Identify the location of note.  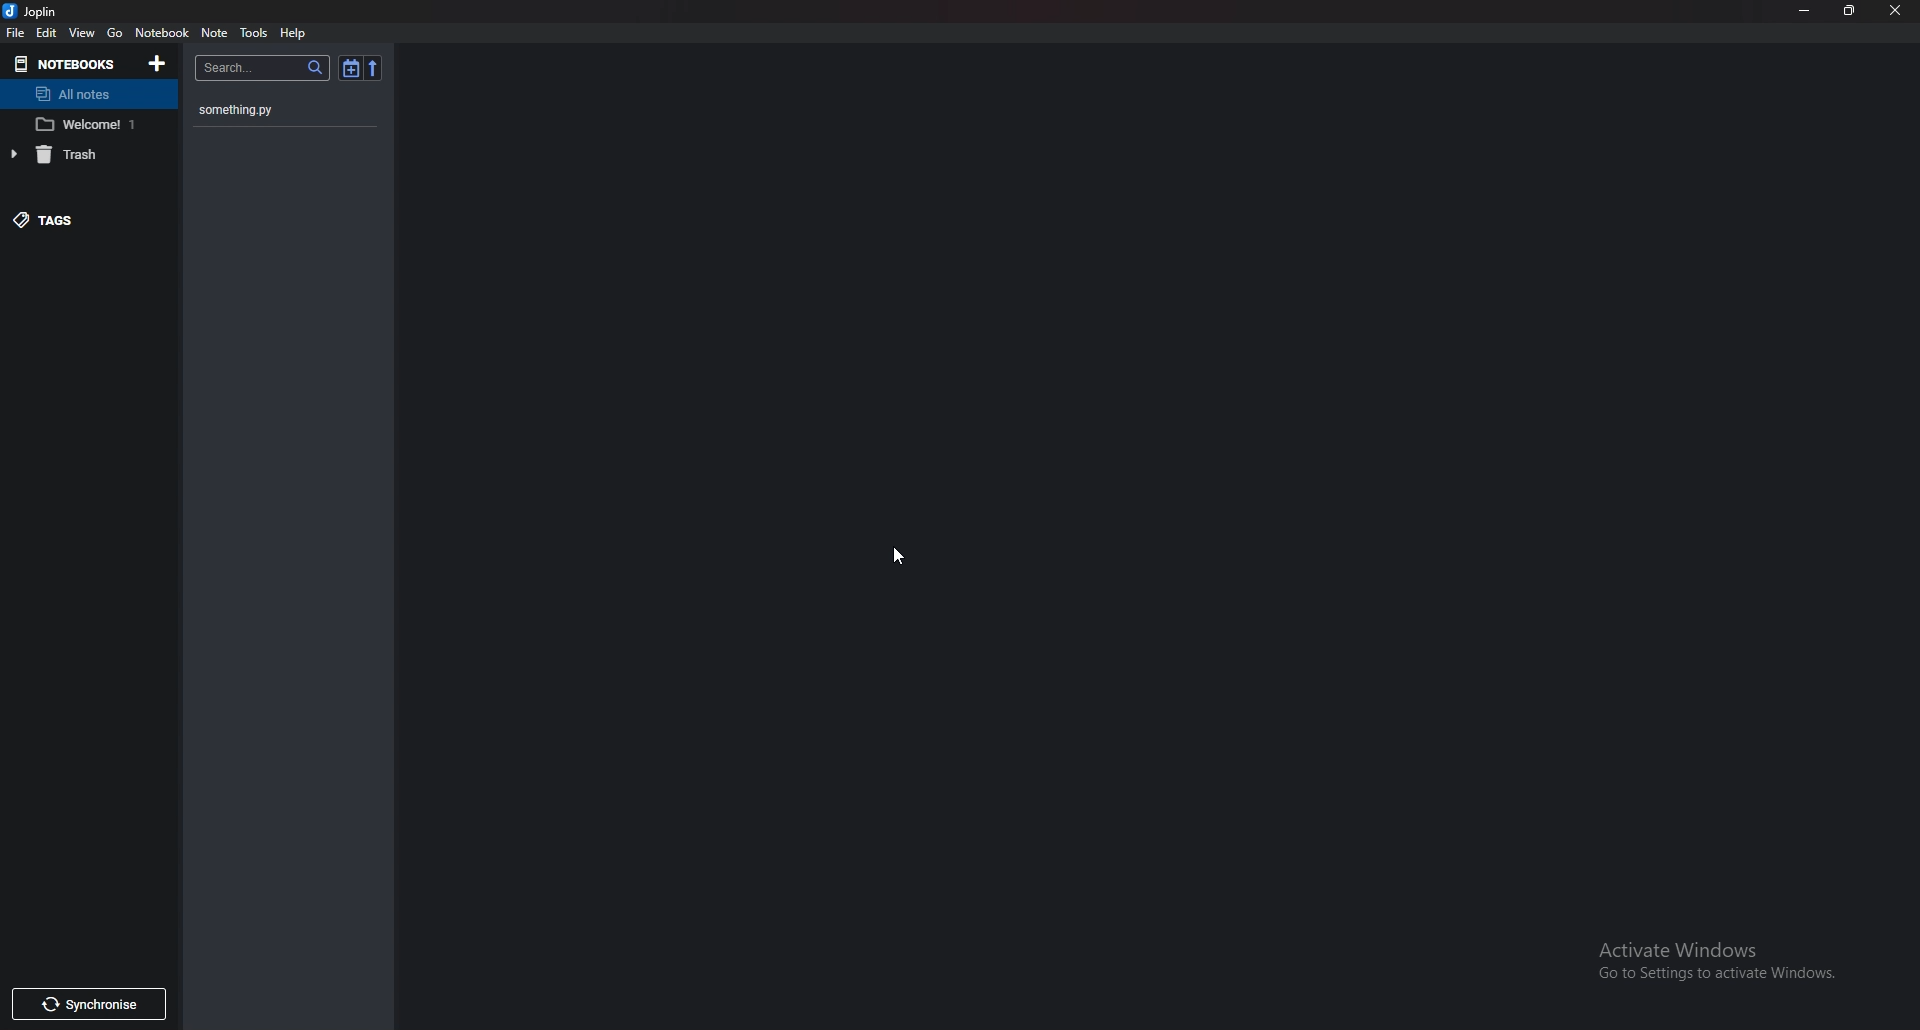
(215, 34).